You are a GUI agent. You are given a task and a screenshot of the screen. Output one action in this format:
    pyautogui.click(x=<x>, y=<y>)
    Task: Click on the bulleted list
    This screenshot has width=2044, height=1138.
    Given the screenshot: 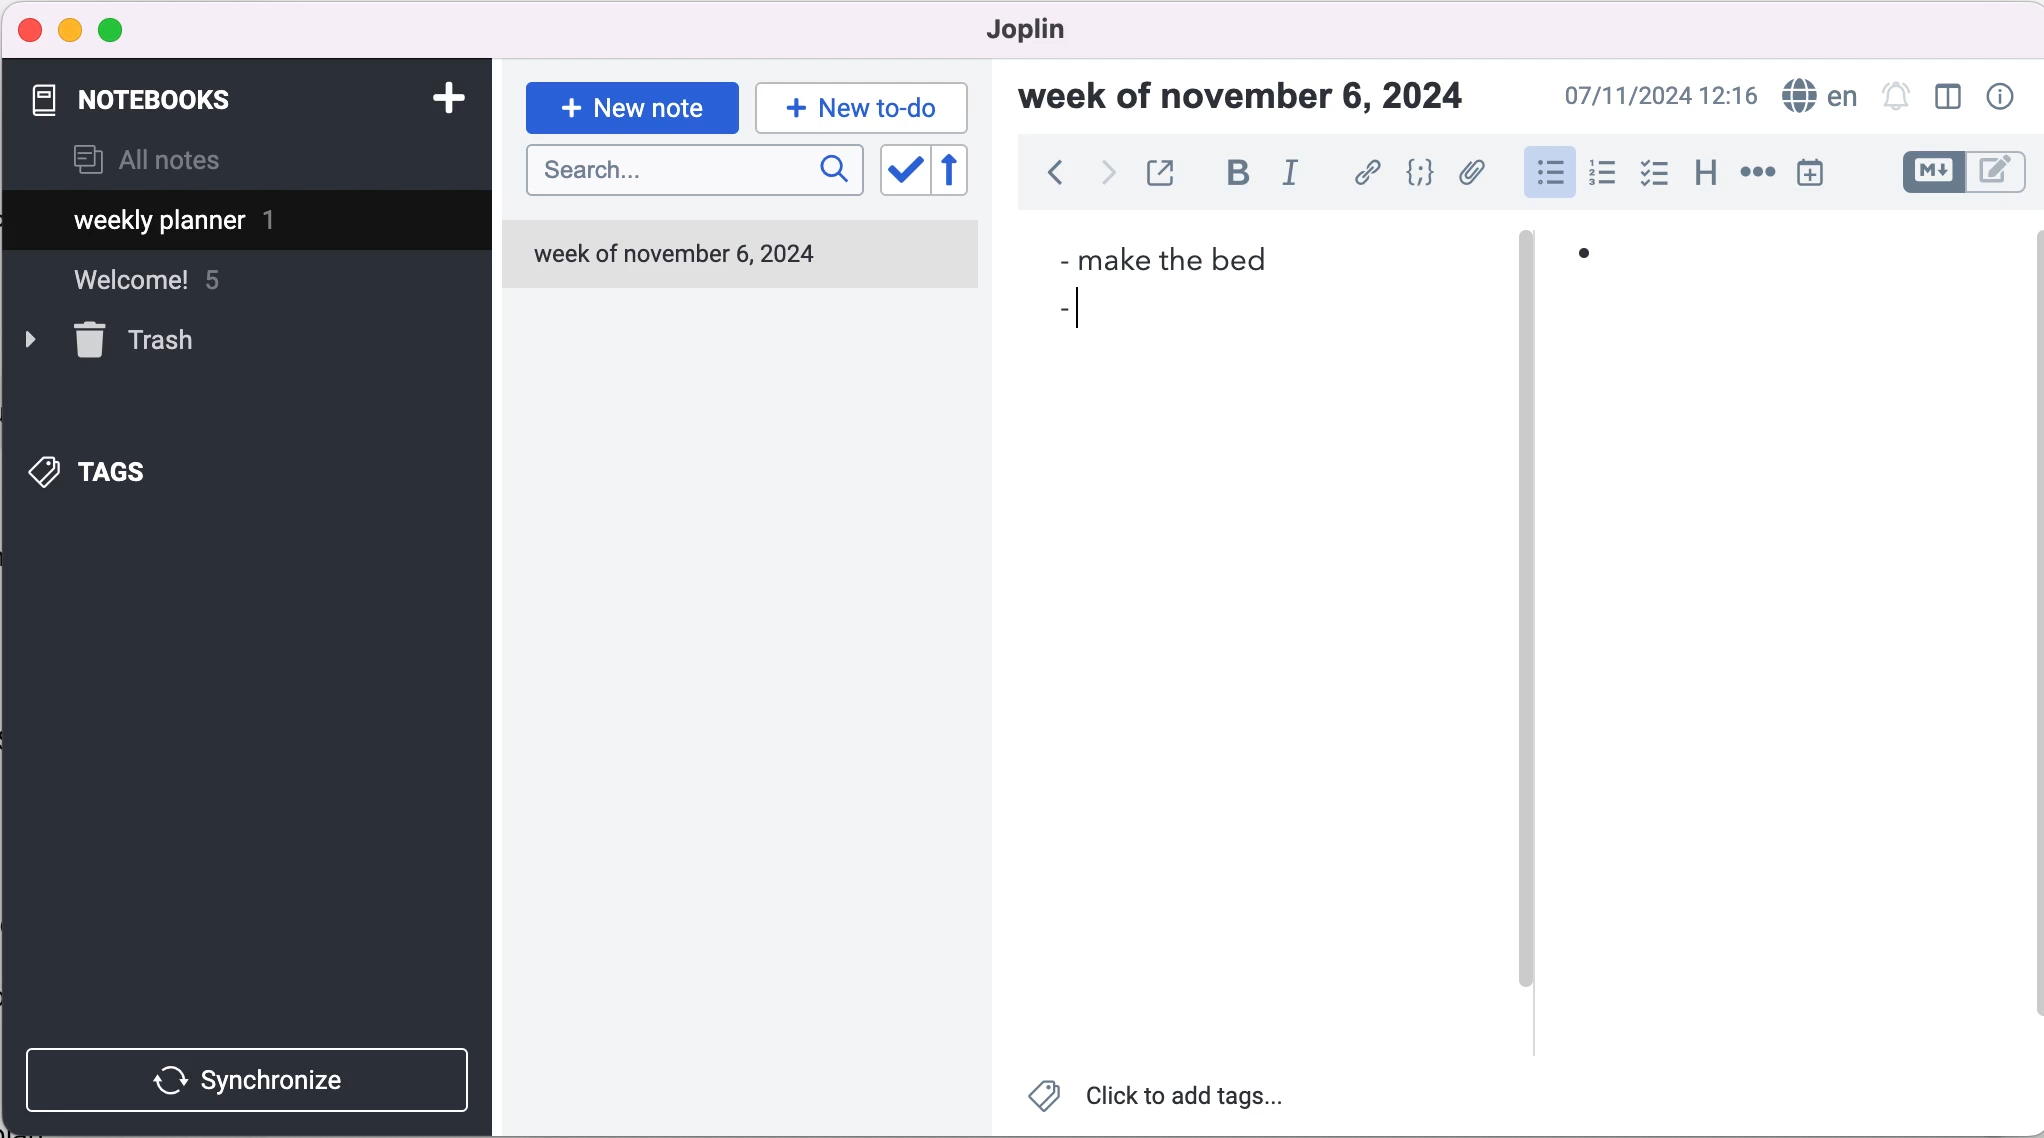 What is the action you would take?
    pyautogui.click(x=1548, y=171)
    